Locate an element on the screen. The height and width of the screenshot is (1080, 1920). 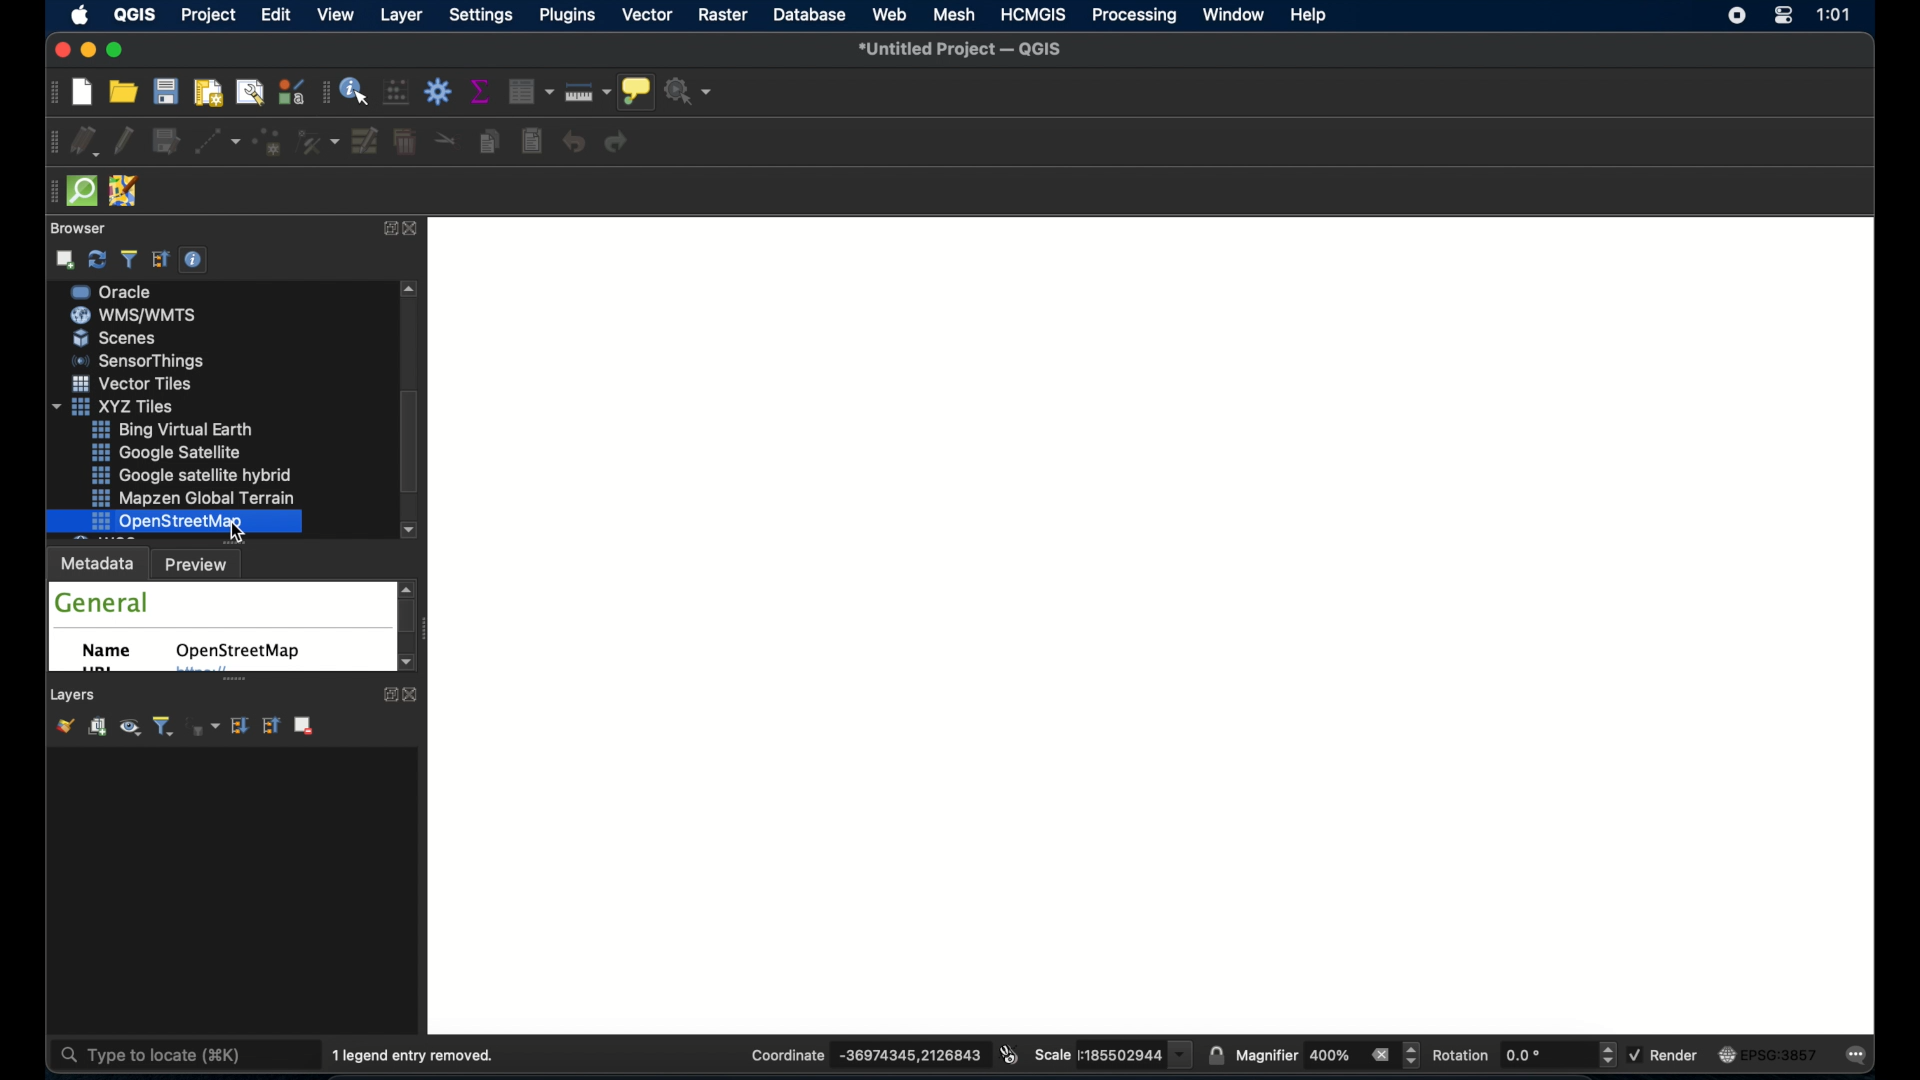
rotation is located at coordinates (1526, 1055).